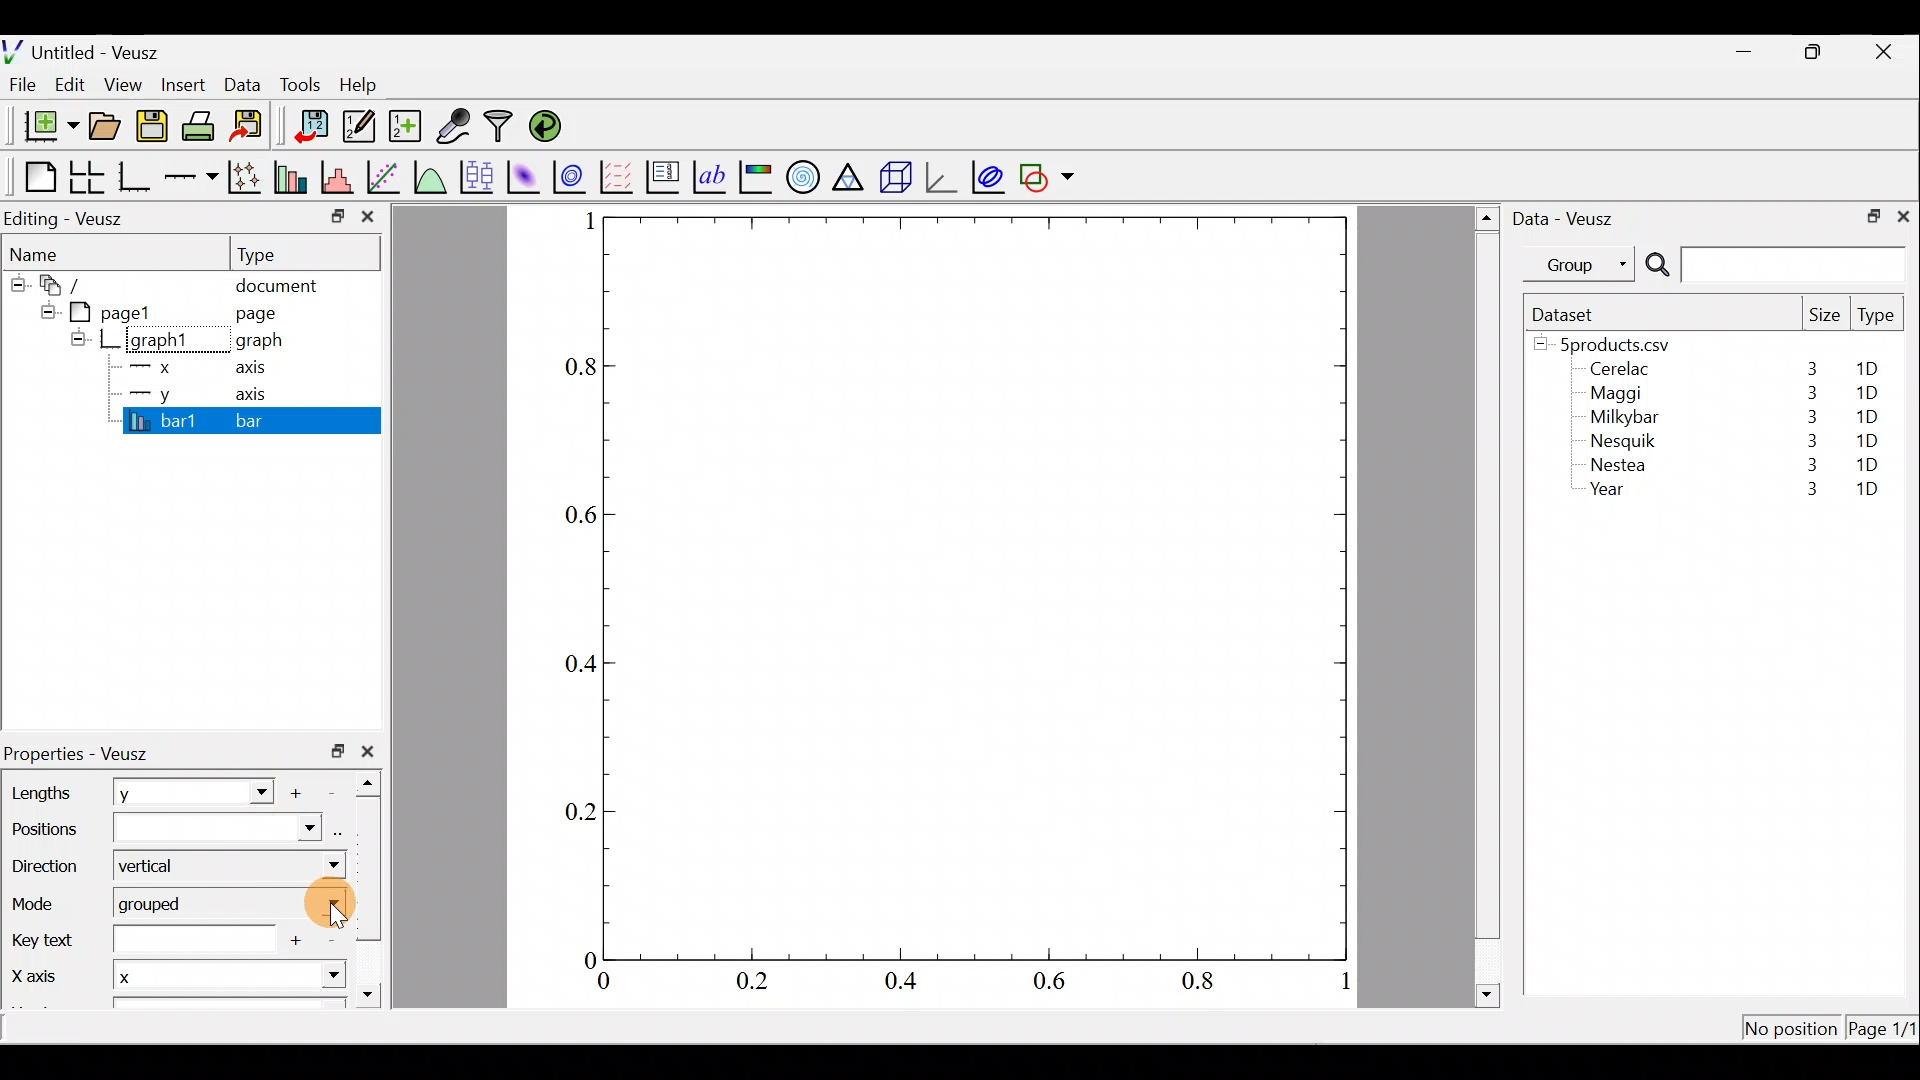  Describe the element at coordinates (253, 127) in the screenshot. I see `Export to graphics format` at that location.